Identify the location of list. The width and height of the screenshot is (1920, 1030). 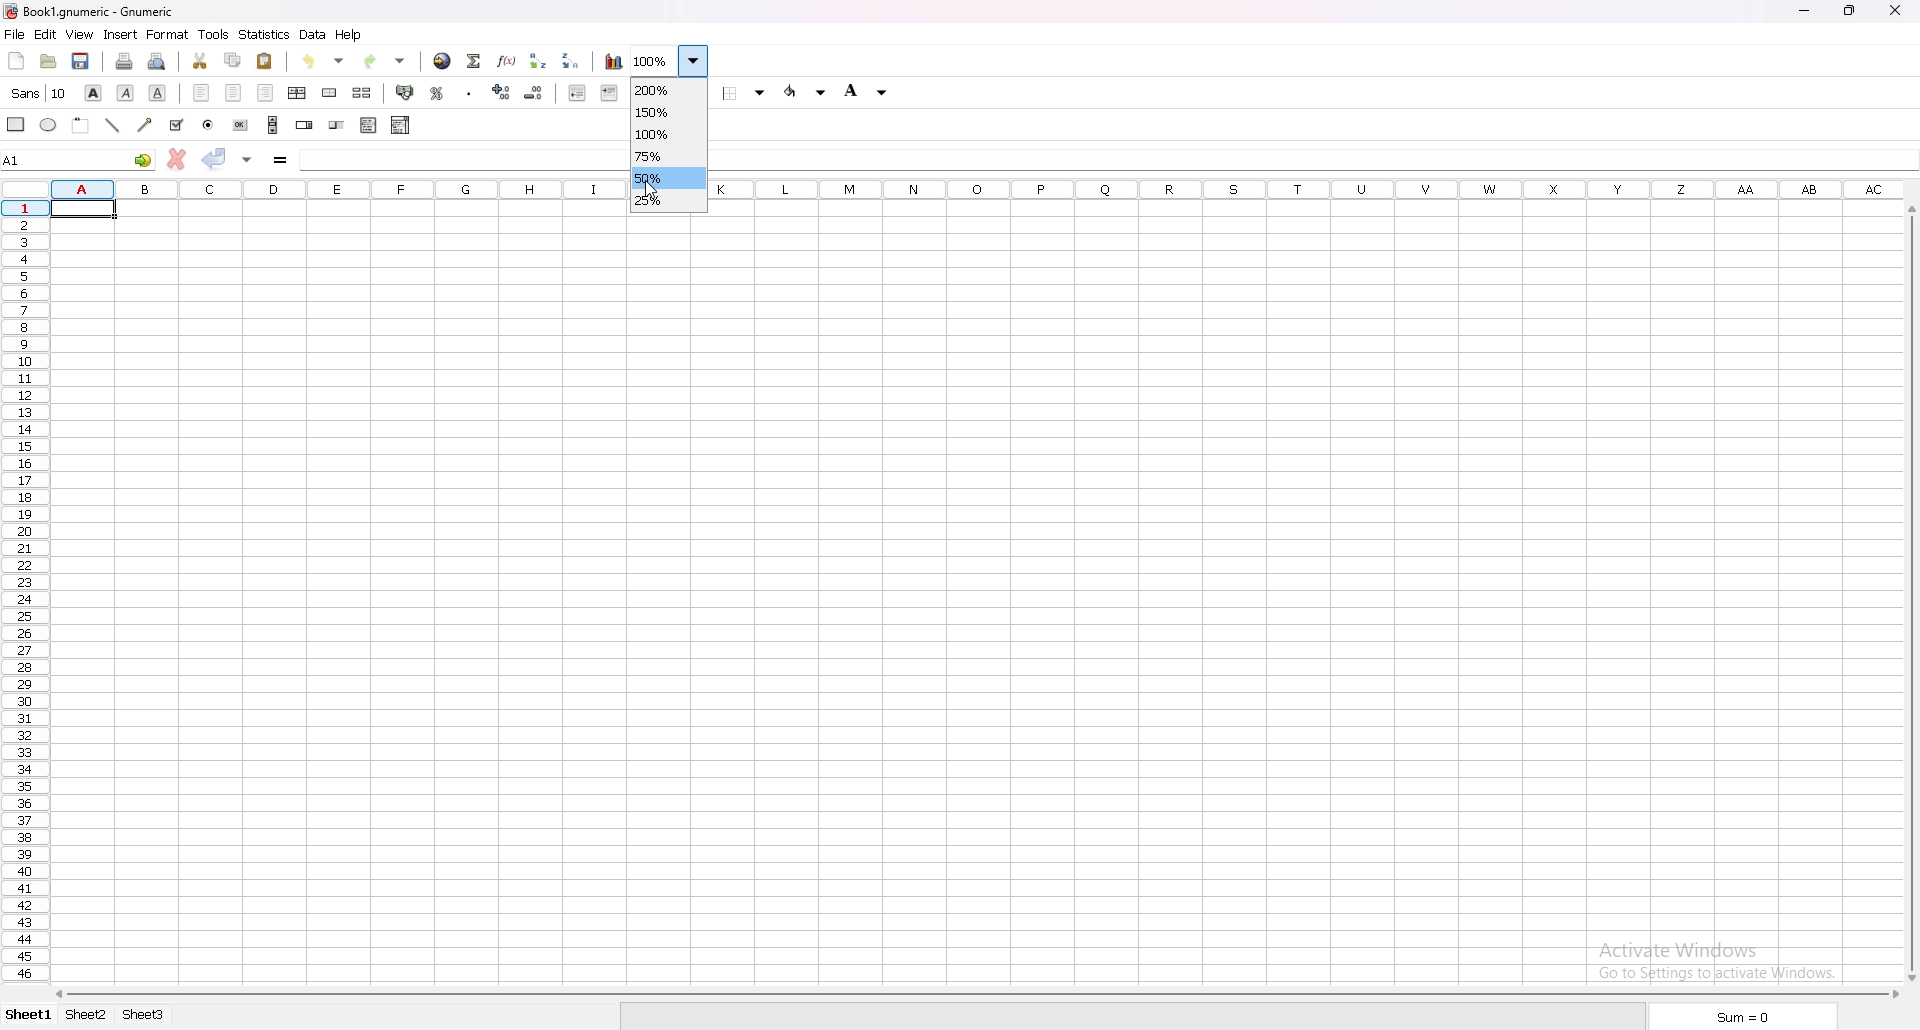
(369, 125).